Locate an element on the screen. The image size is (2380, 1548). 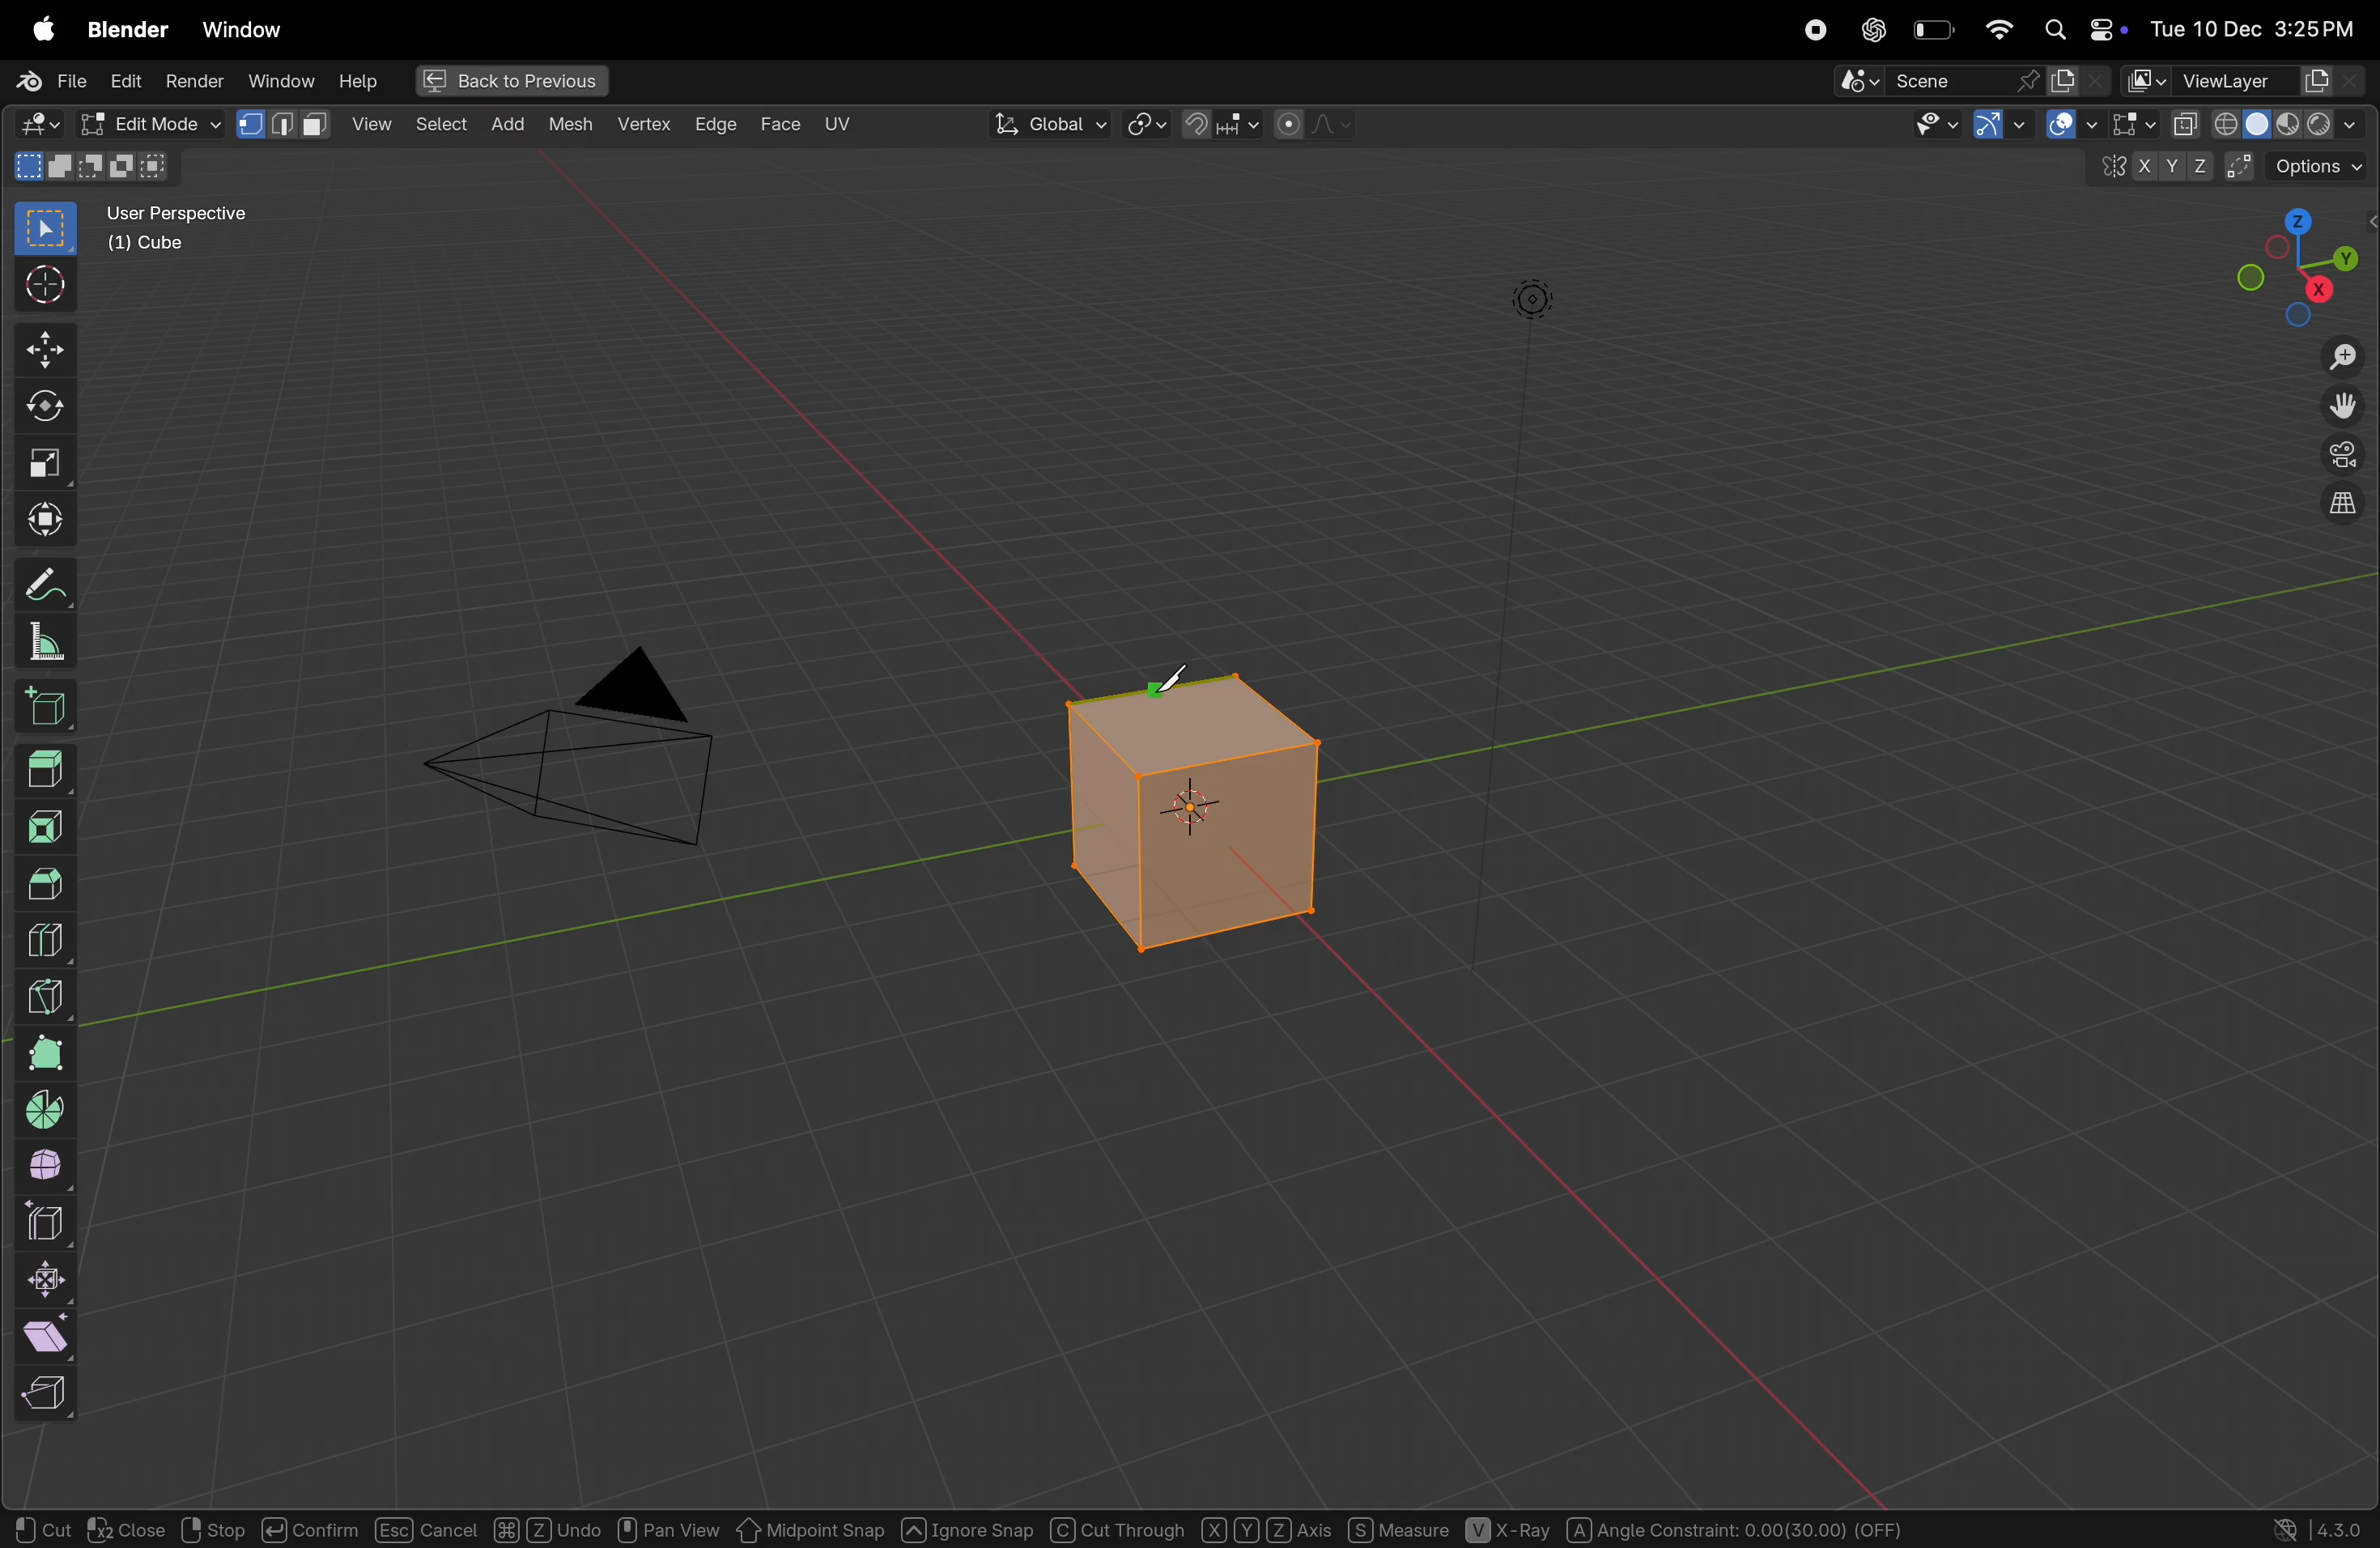
date and time is located at coordinates (2260, 23).